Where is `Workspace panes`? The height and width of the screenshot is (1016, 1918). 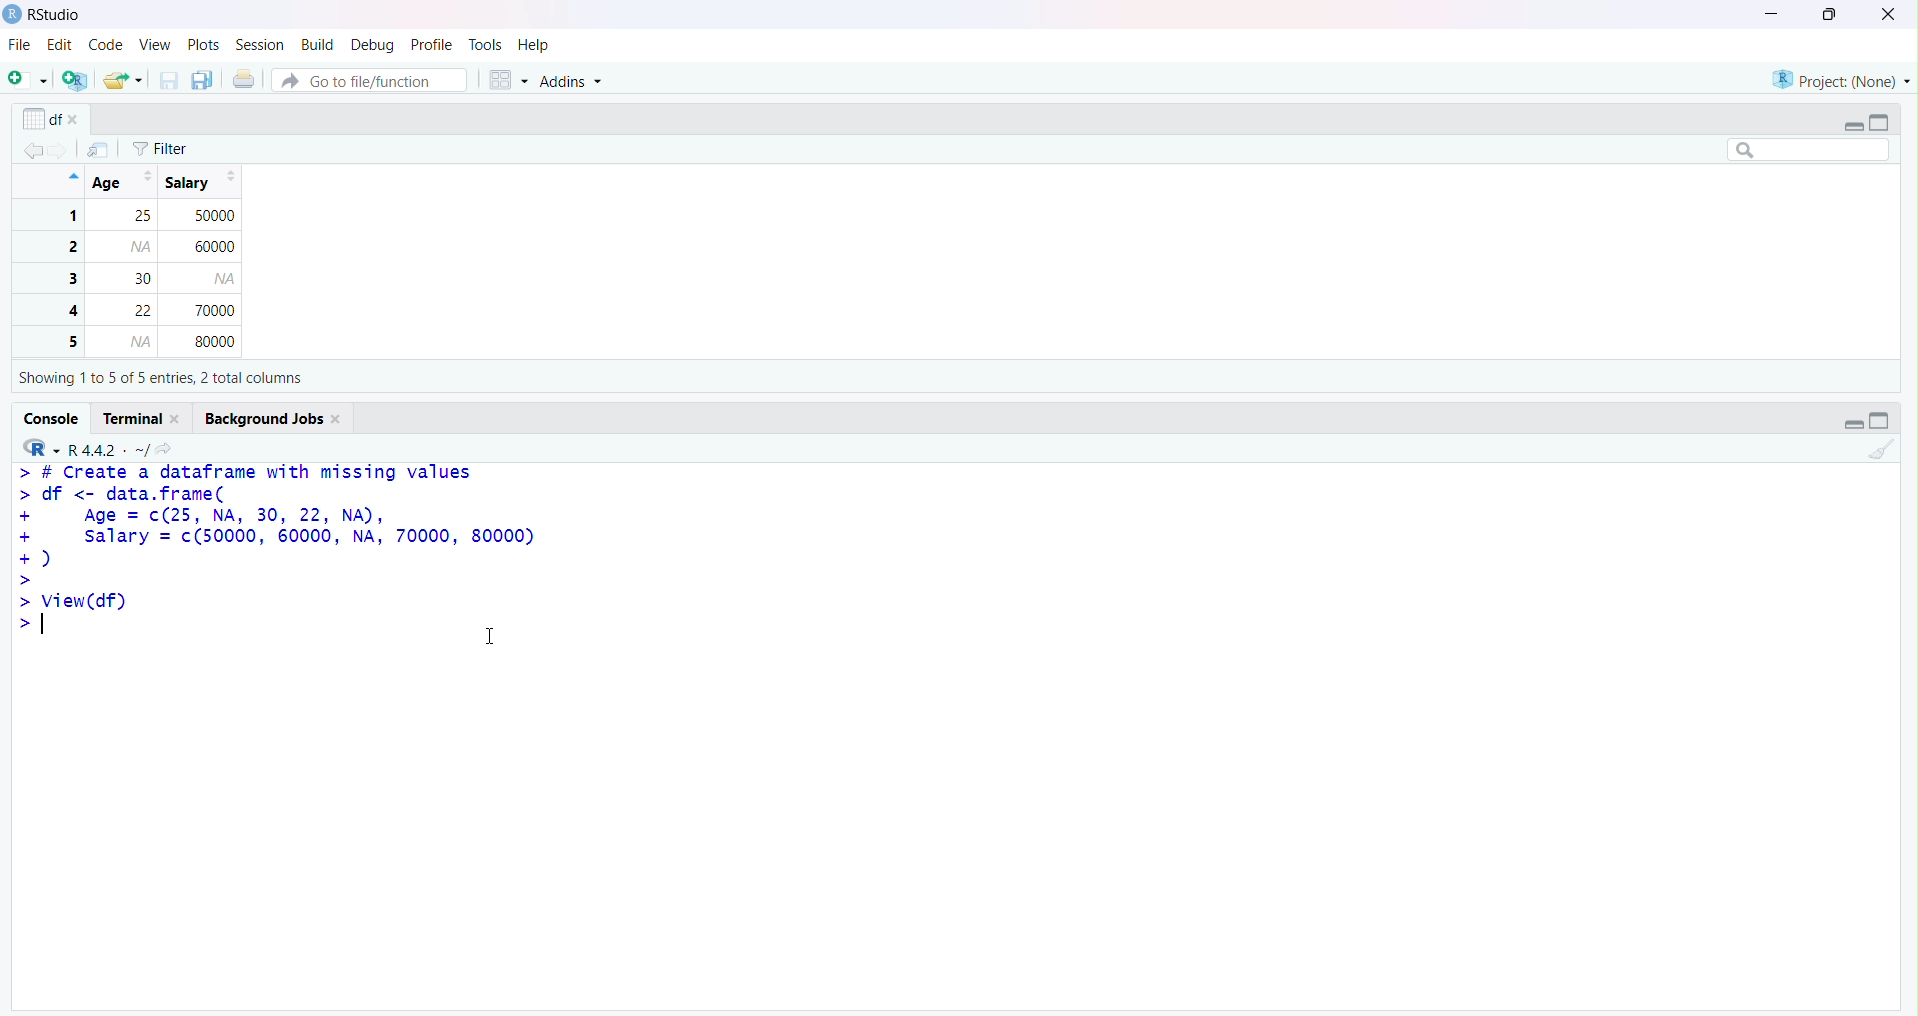 Workspace panes is located at coordinates (504, 75).